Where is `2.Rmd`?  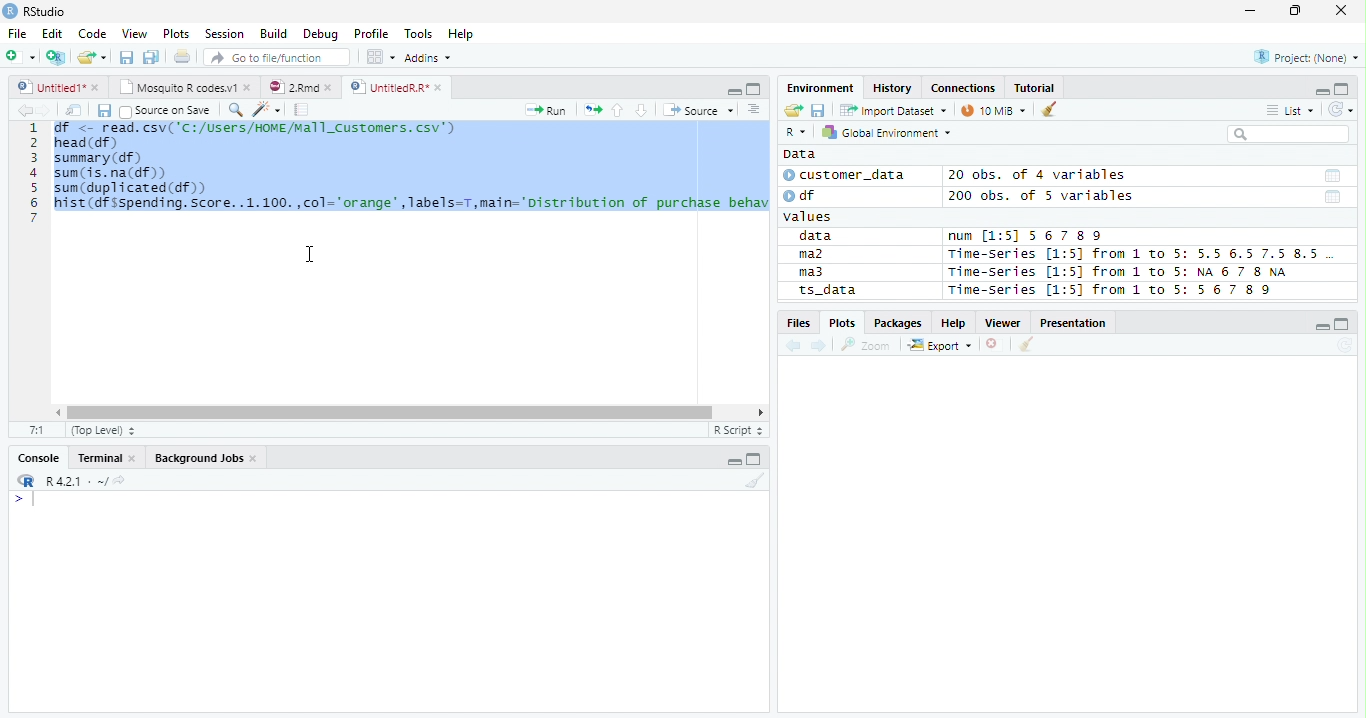 2.Rmd is located at coordinates (302, 88).